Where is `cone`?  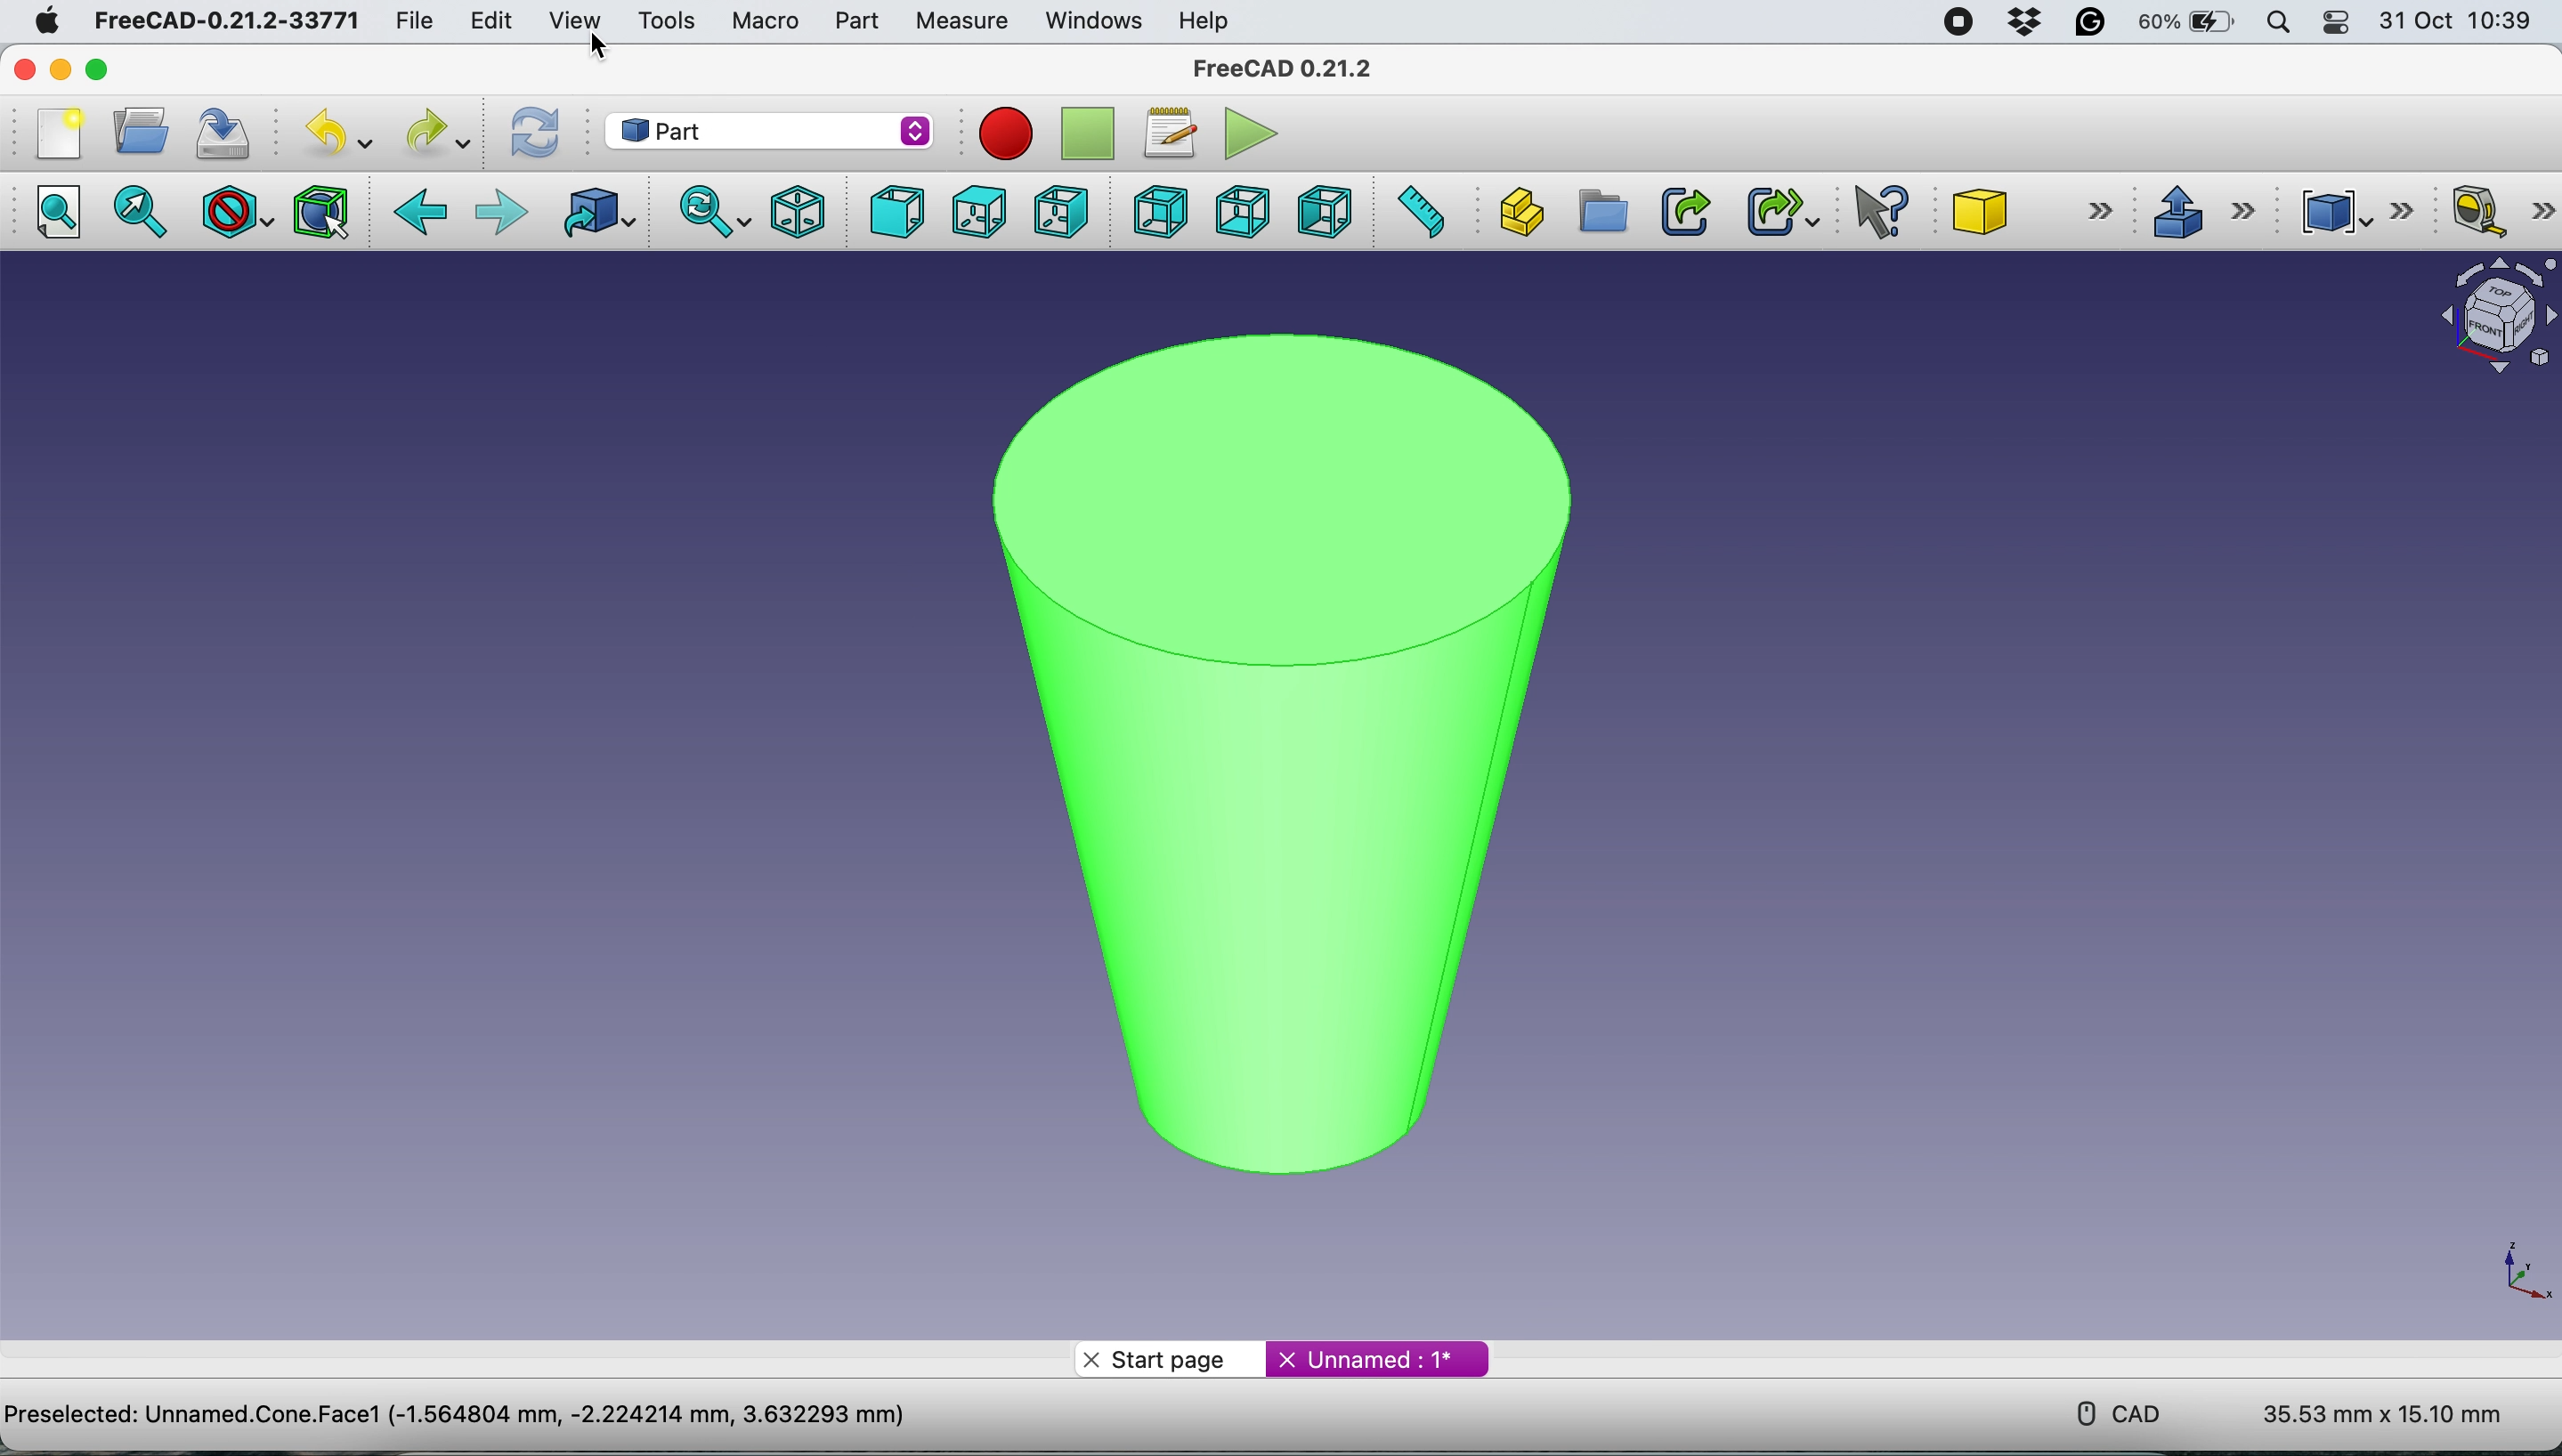
cone is located at coordinates (2036, 214).